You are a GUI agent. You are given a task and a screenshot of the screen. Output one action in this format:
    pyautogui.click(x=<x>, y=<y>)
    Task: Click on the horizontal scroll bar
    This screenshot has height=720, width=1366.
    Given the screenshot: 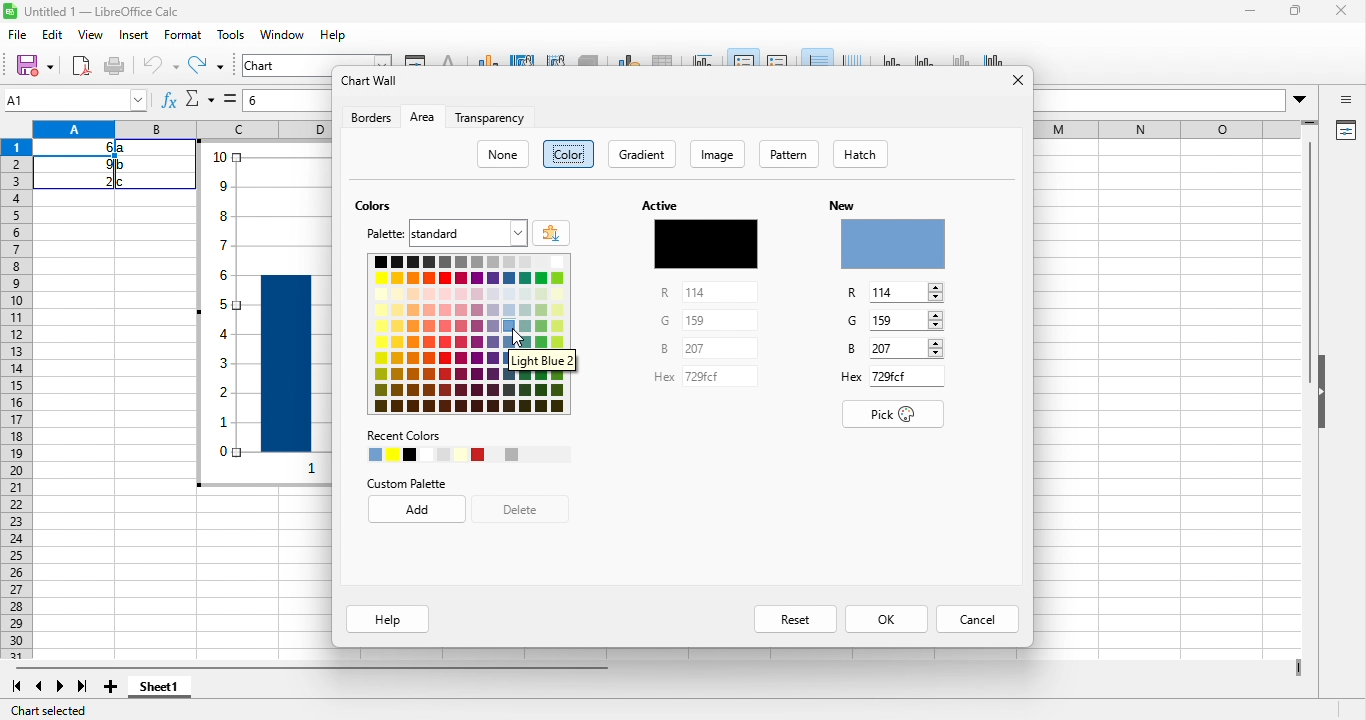 What is the action you would take?
    pyautogui.click(x=351, y=670)
    